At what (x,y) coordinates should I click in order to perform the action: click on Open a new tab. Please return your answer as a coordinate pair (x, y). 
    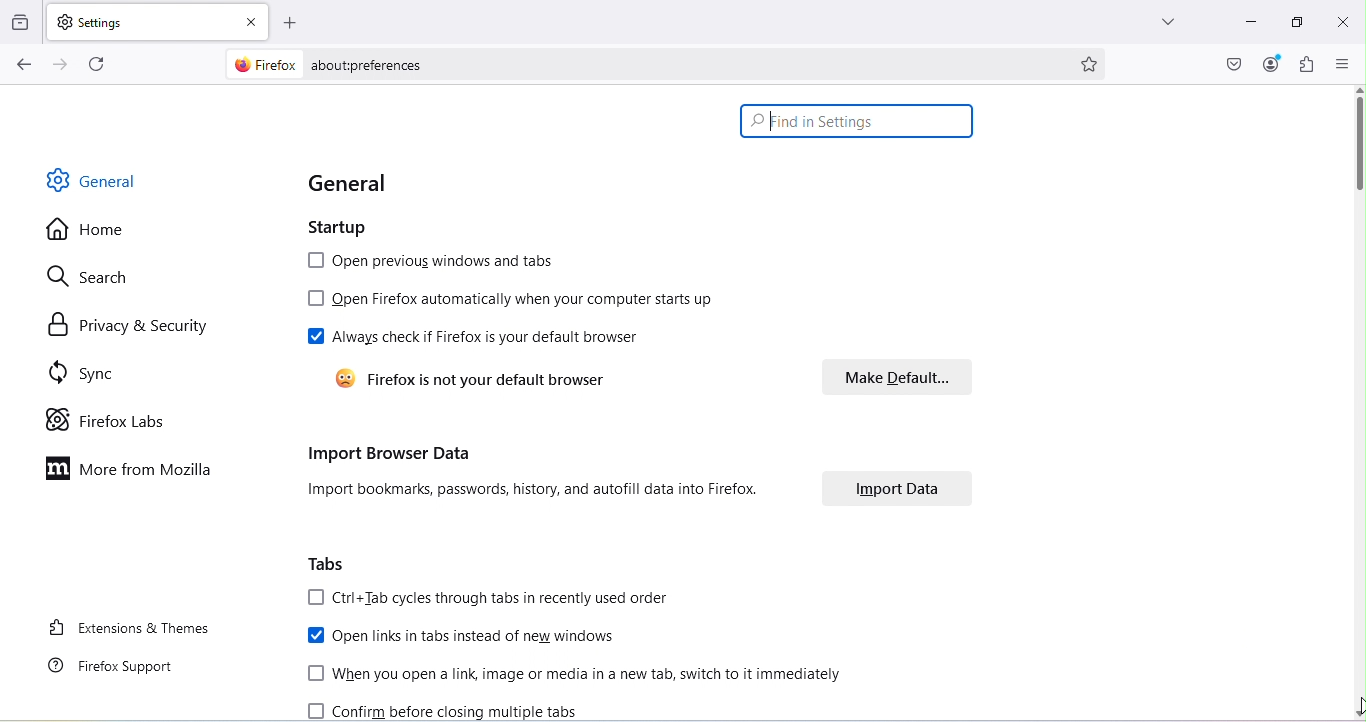
    Looking at the image, I should click on (299, 25).